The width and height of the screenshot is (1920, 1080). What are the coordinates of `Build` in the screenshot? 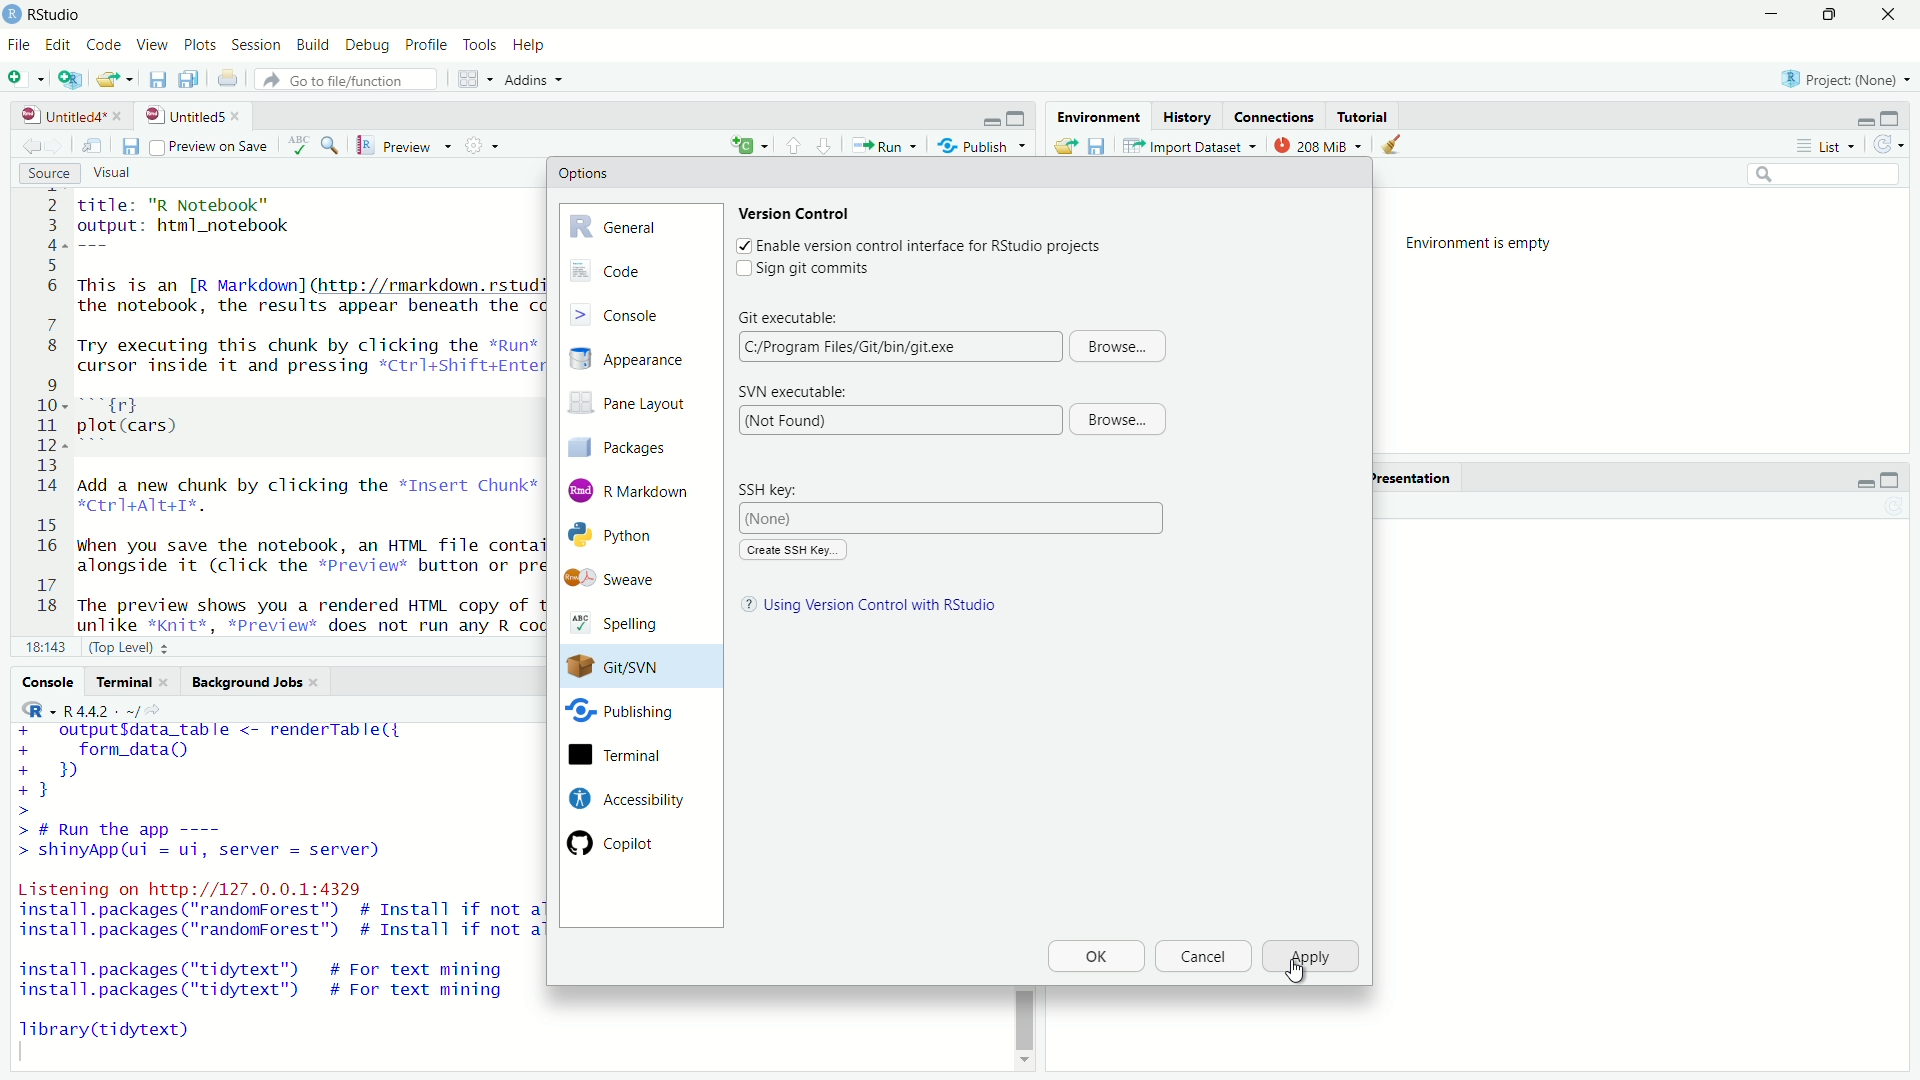 It's located at (315, 46).